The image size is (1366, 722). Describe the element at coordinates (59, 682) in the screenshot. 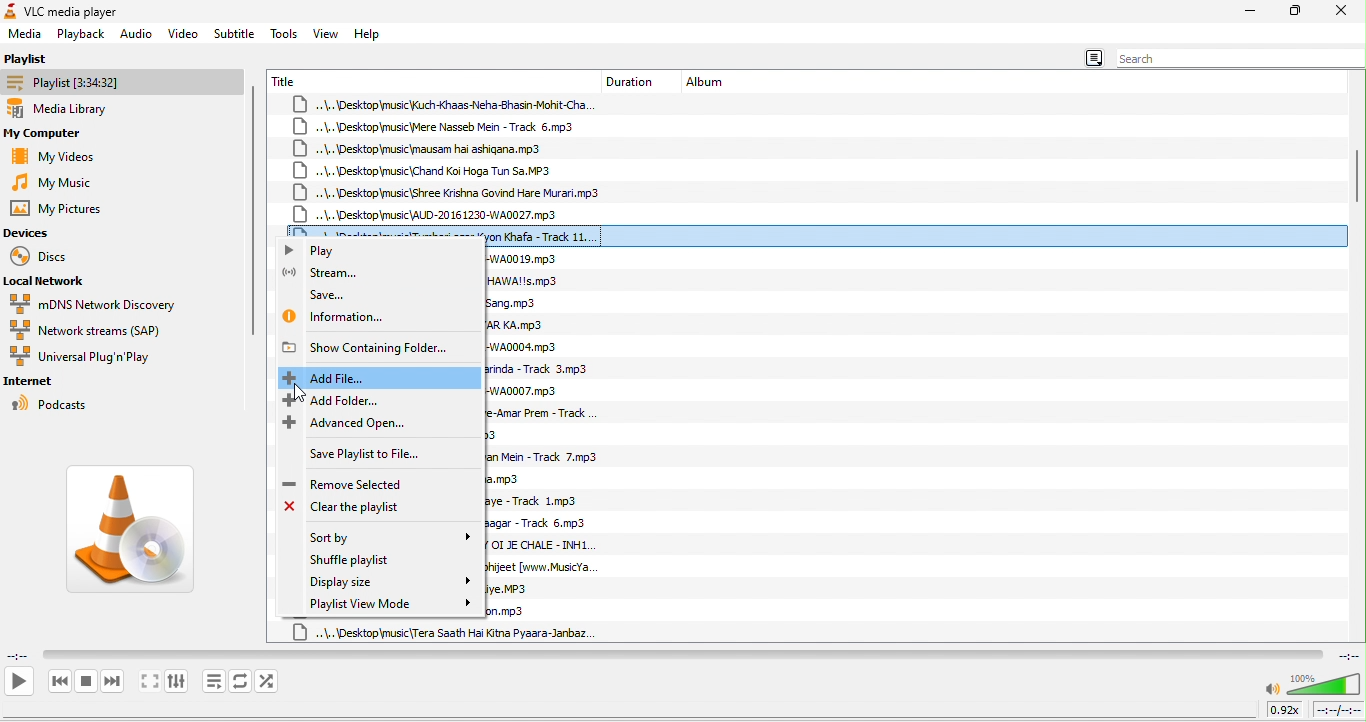

I see `previous media` at that location.